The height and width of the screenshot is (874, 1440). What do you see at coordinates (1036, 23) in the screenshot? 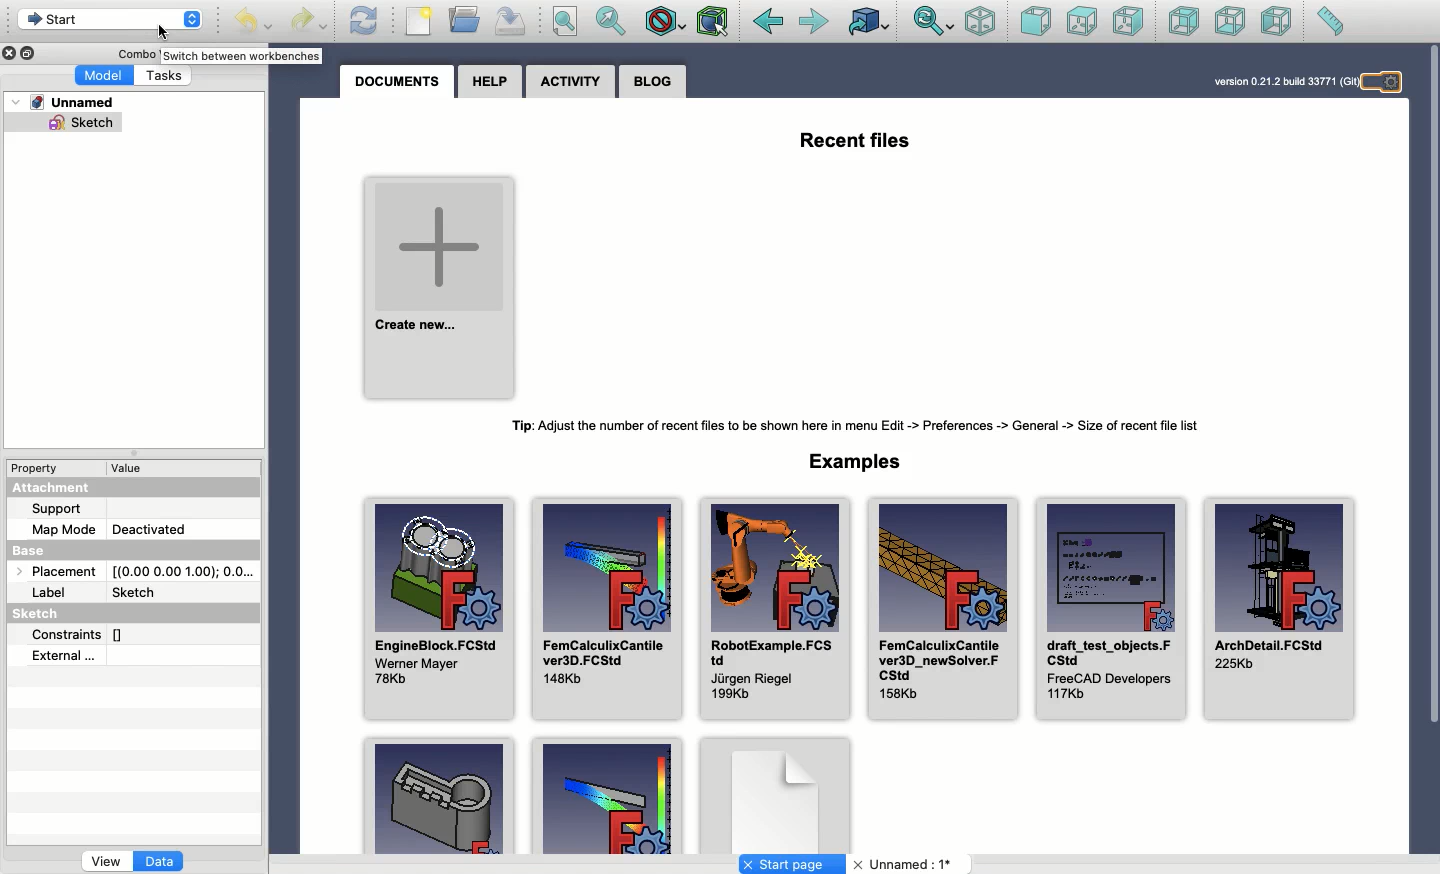
I see `Front` at bounding box center [1036, 23].